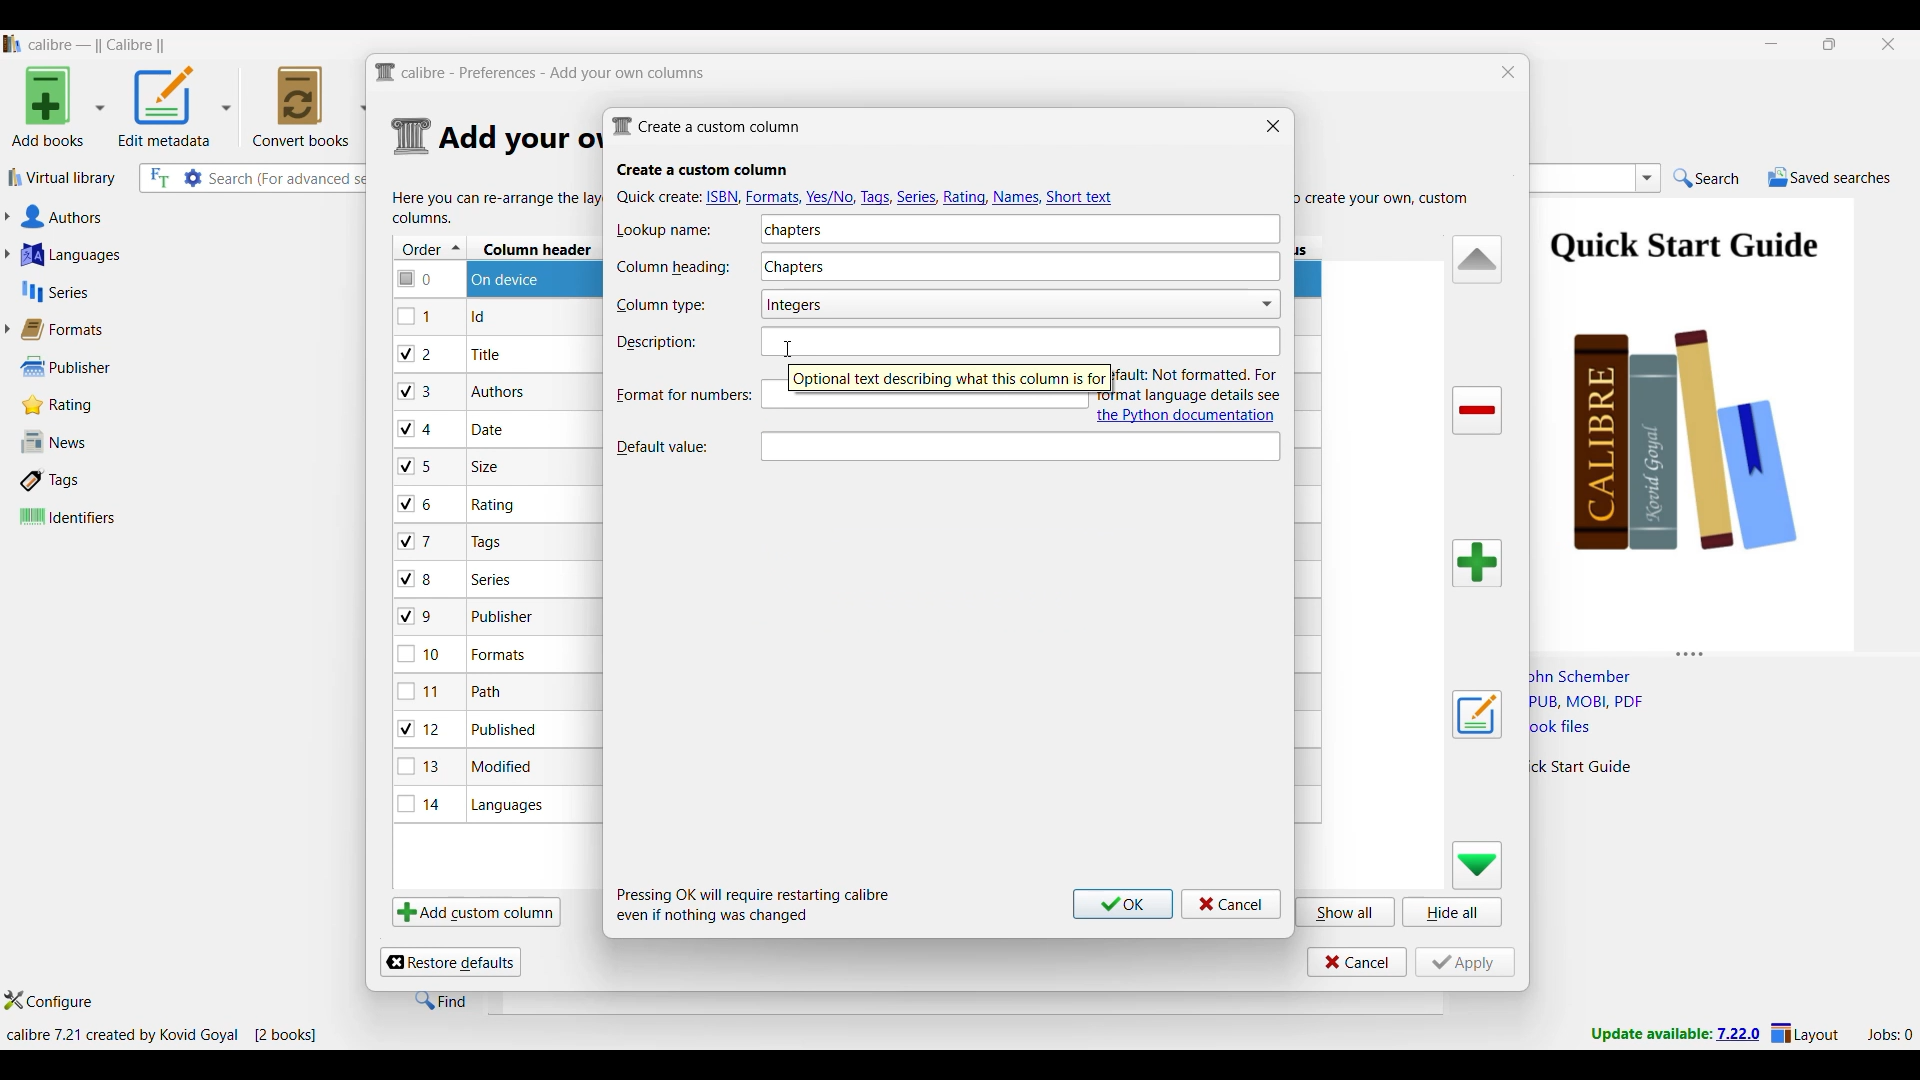 The image size is (1920, 1080). Describe the element at coordinates (915, 342) in the screenshot. I see `Text` at that location.